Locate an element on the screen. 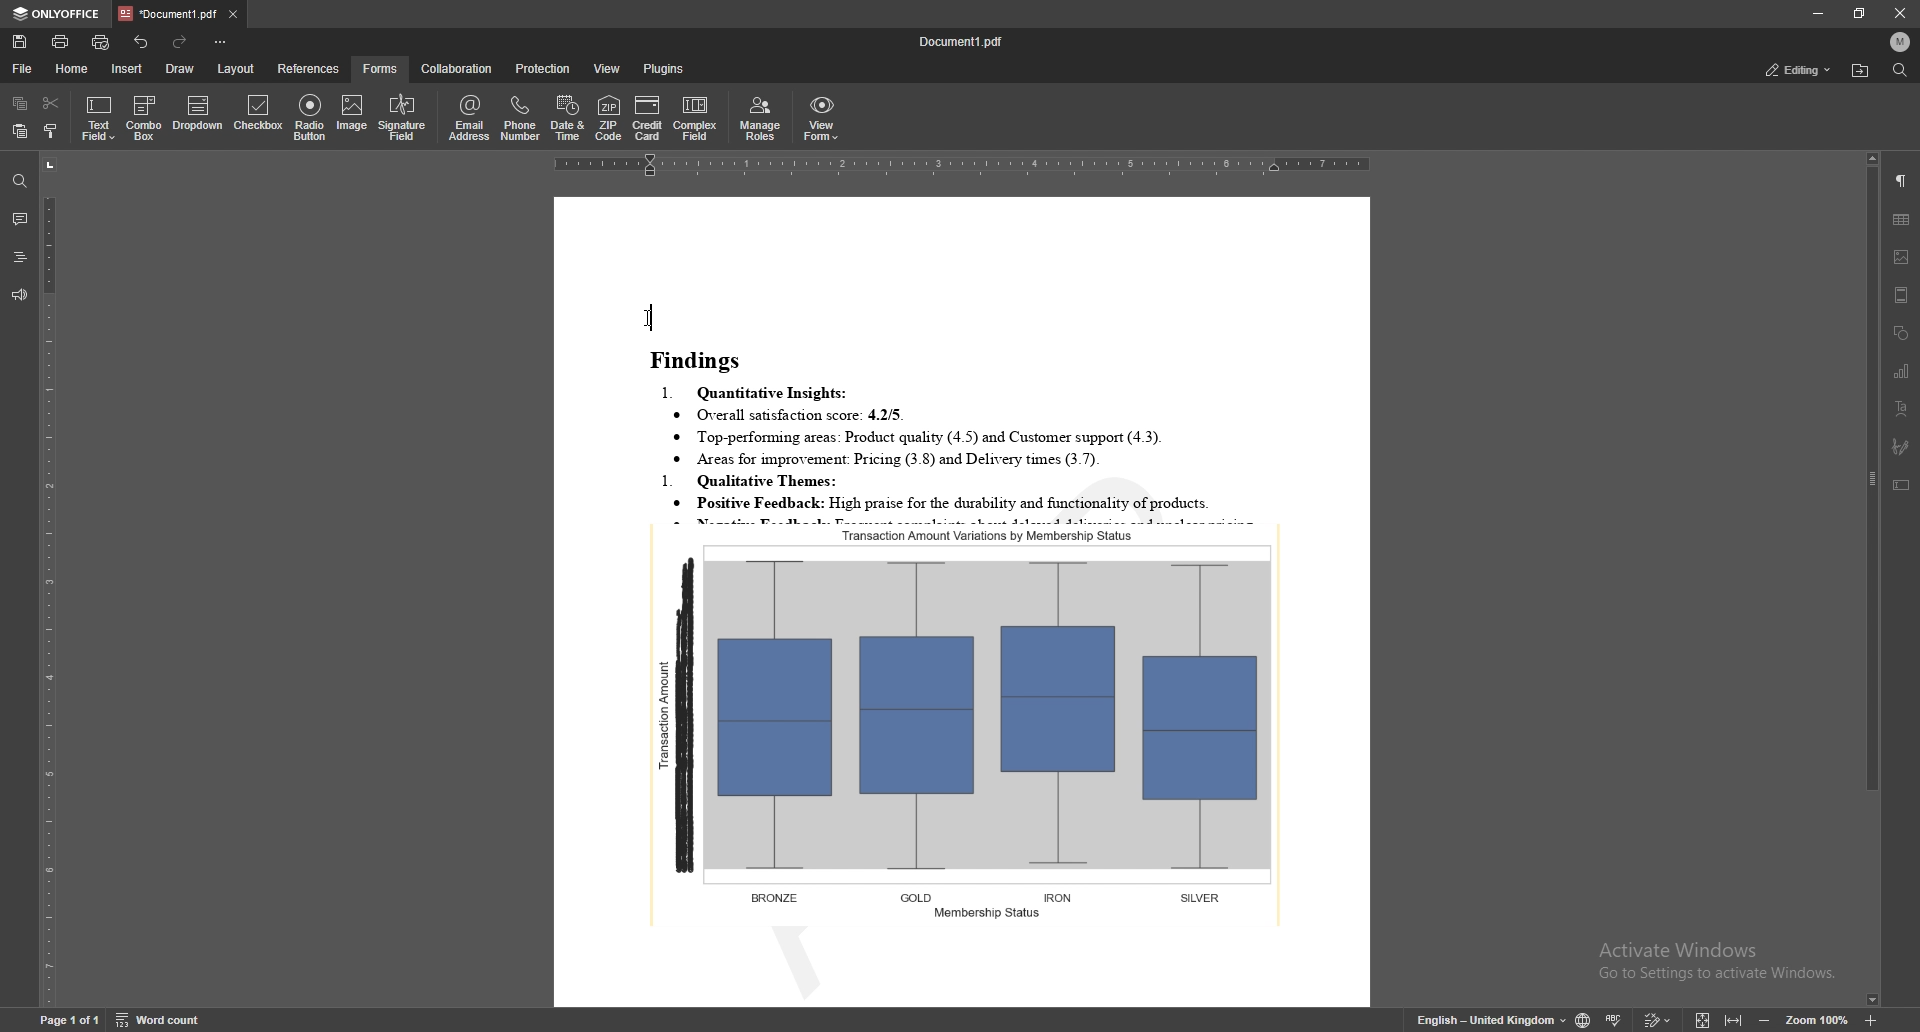 This screenshot has height=1032, width=1920. shapes is located at coordinates (1903, 334).